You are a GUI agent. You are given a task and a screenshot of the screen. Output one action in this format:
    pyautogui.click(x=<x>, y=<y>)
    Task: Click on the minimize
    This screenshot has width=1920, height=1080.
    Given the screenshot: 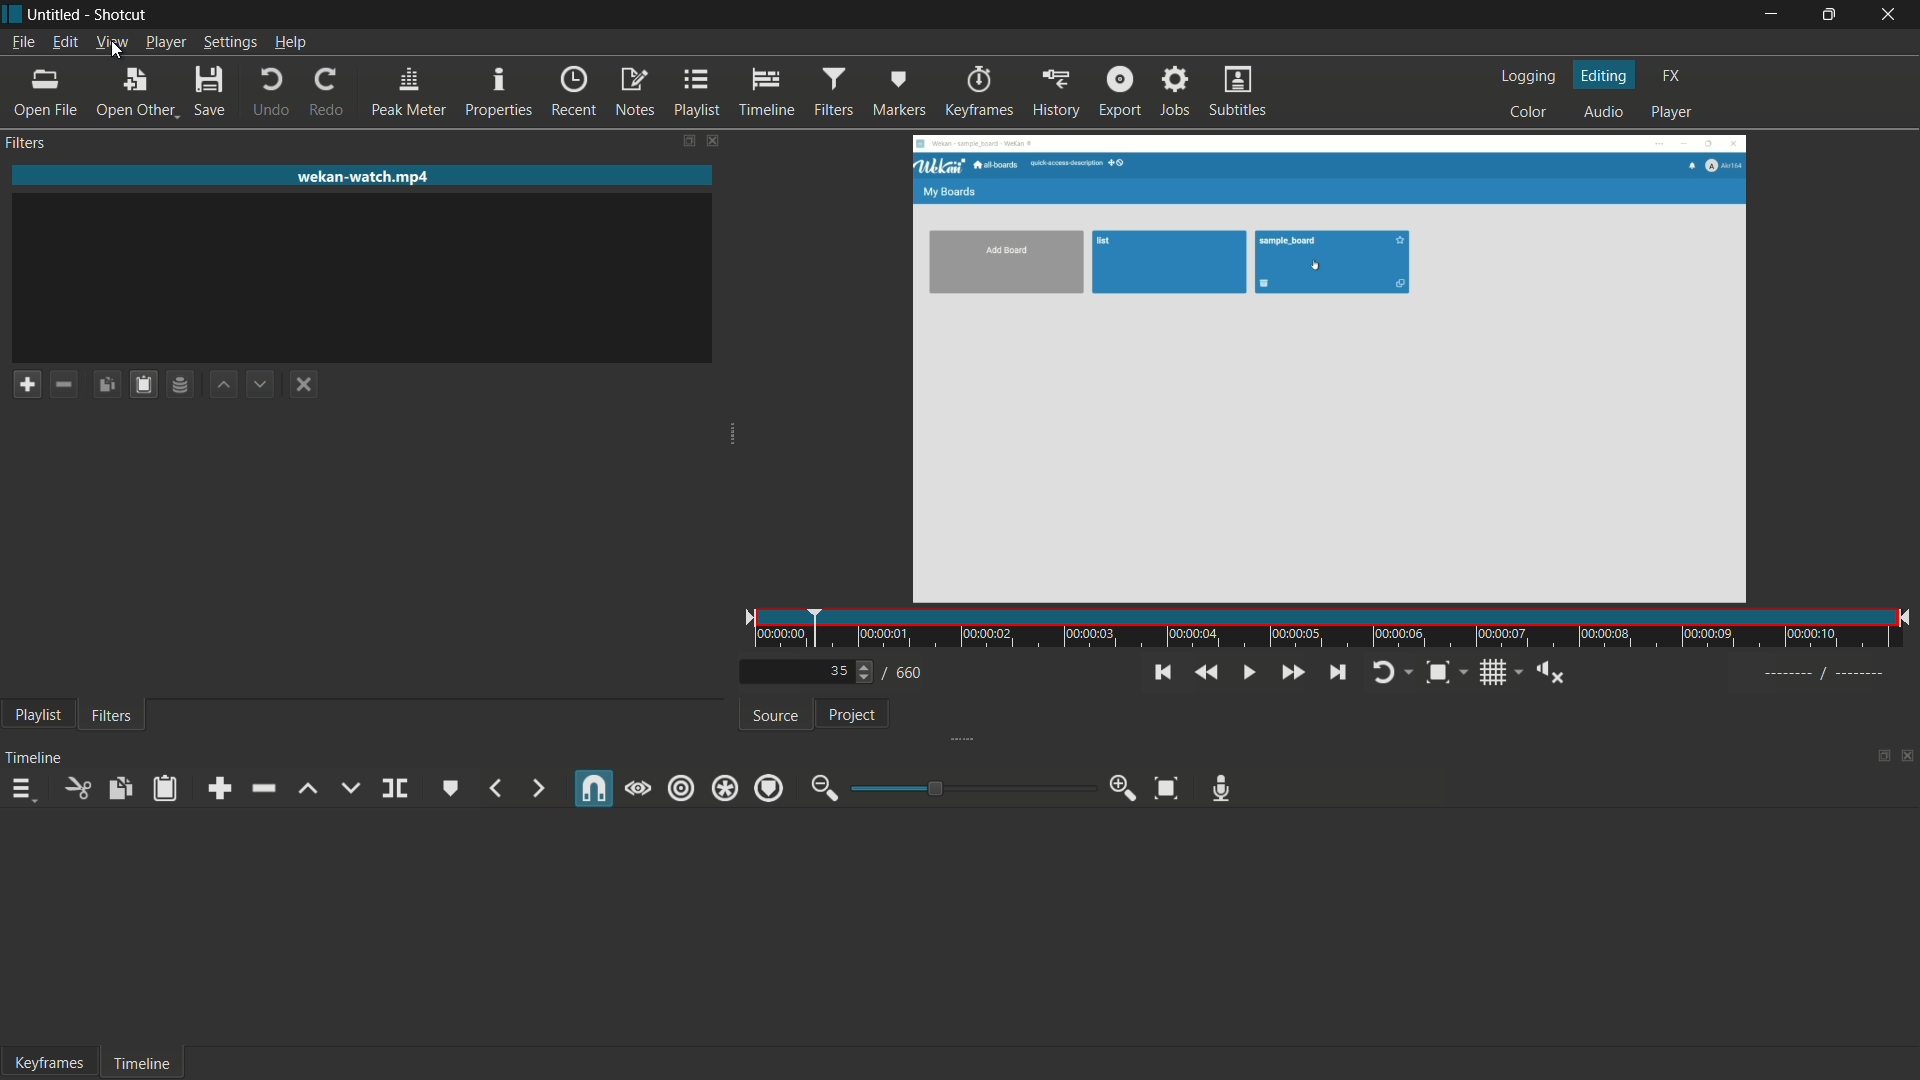 What is the action you would take?
    pyautogui.click(x=1768, y=15)
    